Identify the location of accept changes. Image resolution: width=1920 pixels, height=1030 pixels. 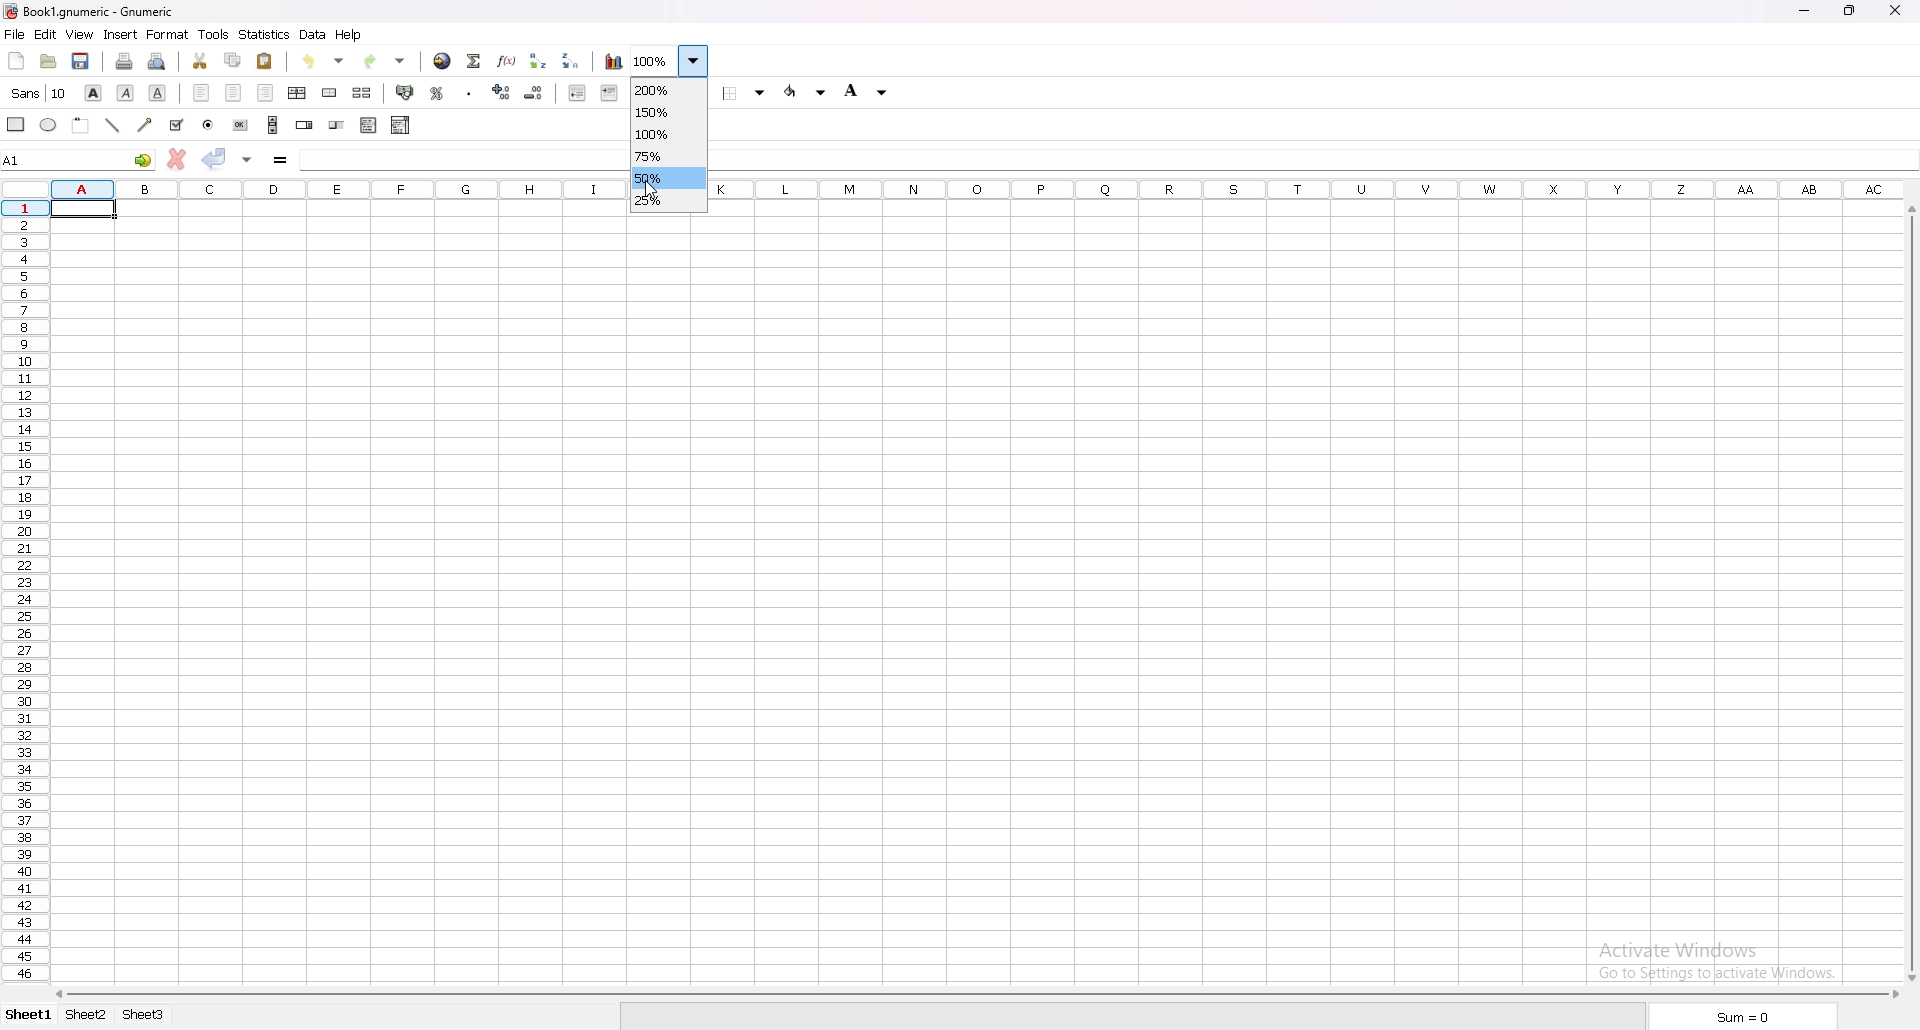
(214, 158).